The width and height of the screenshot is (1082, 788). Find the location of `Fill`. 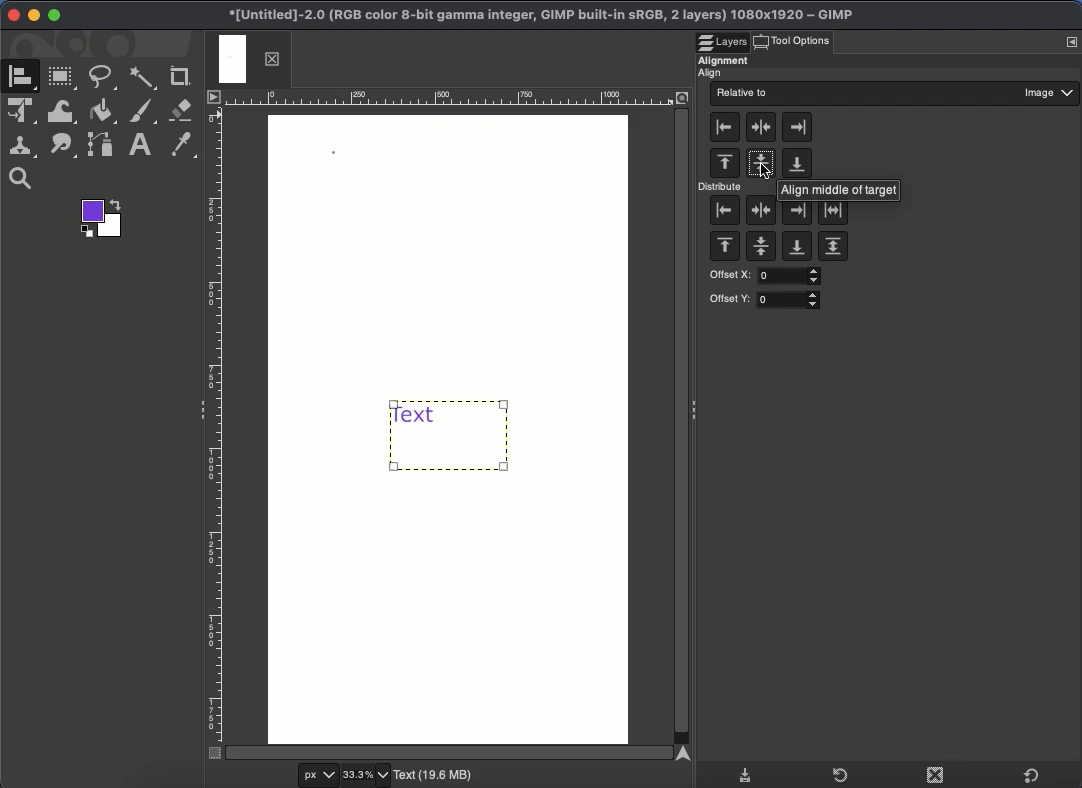

Fill is located at coordinates (101, 112).